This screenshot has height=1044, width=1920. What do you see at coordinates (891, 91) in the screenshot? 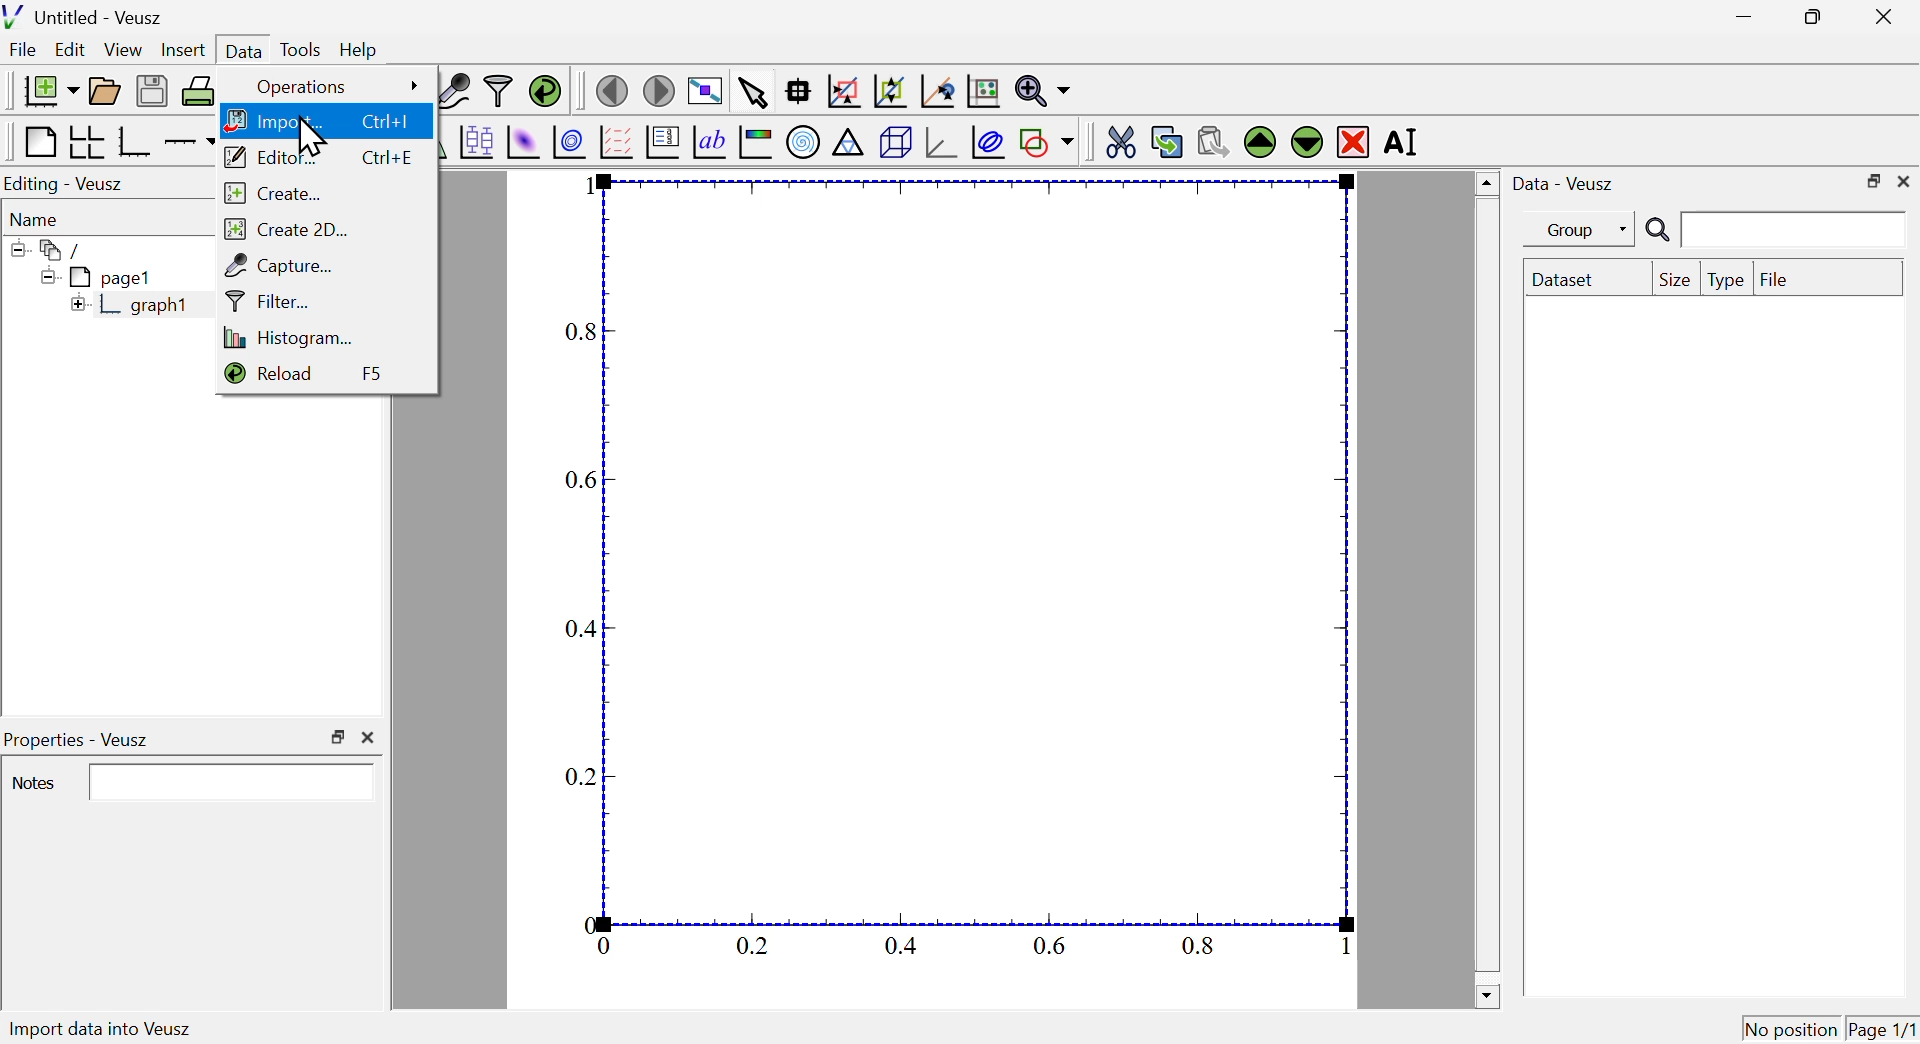
I see `zoom out of graph axes` at bounding box center [891, 91].